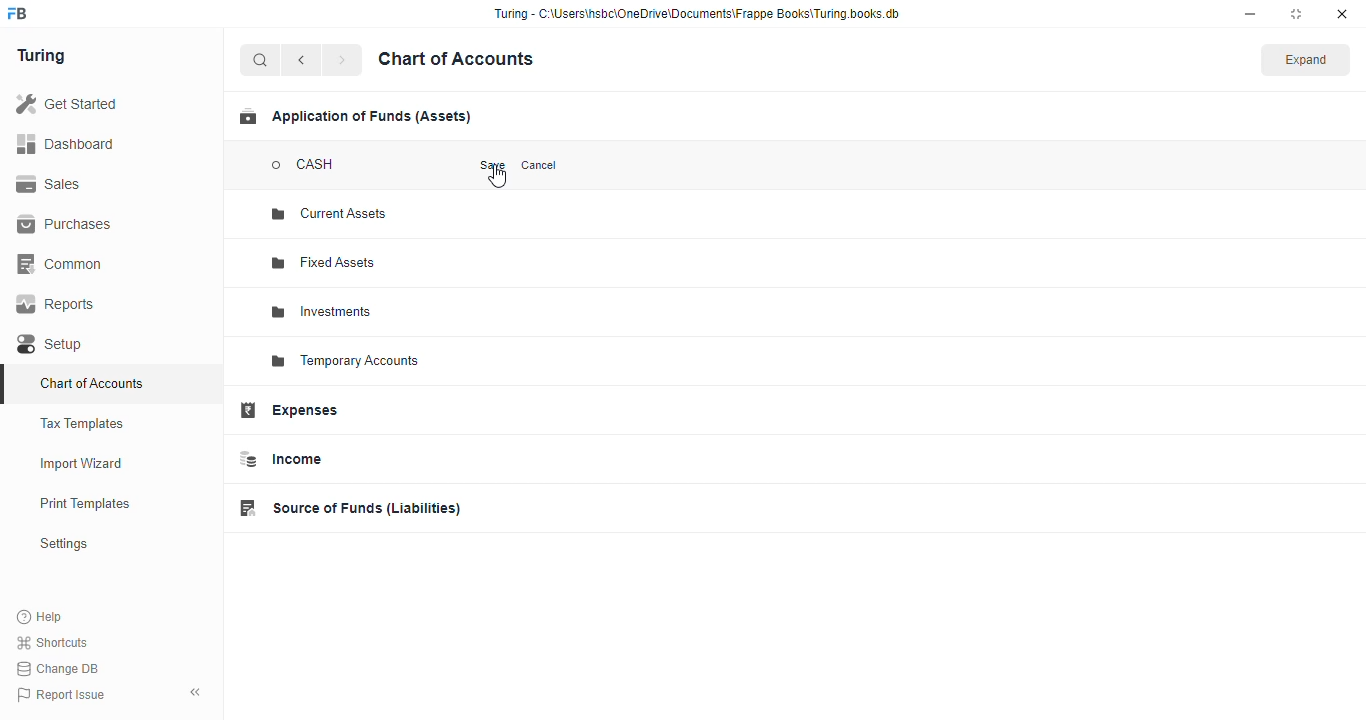 The width and height of the screenshot is (1366, 720). I want to click on cancel, so click(539, 166).